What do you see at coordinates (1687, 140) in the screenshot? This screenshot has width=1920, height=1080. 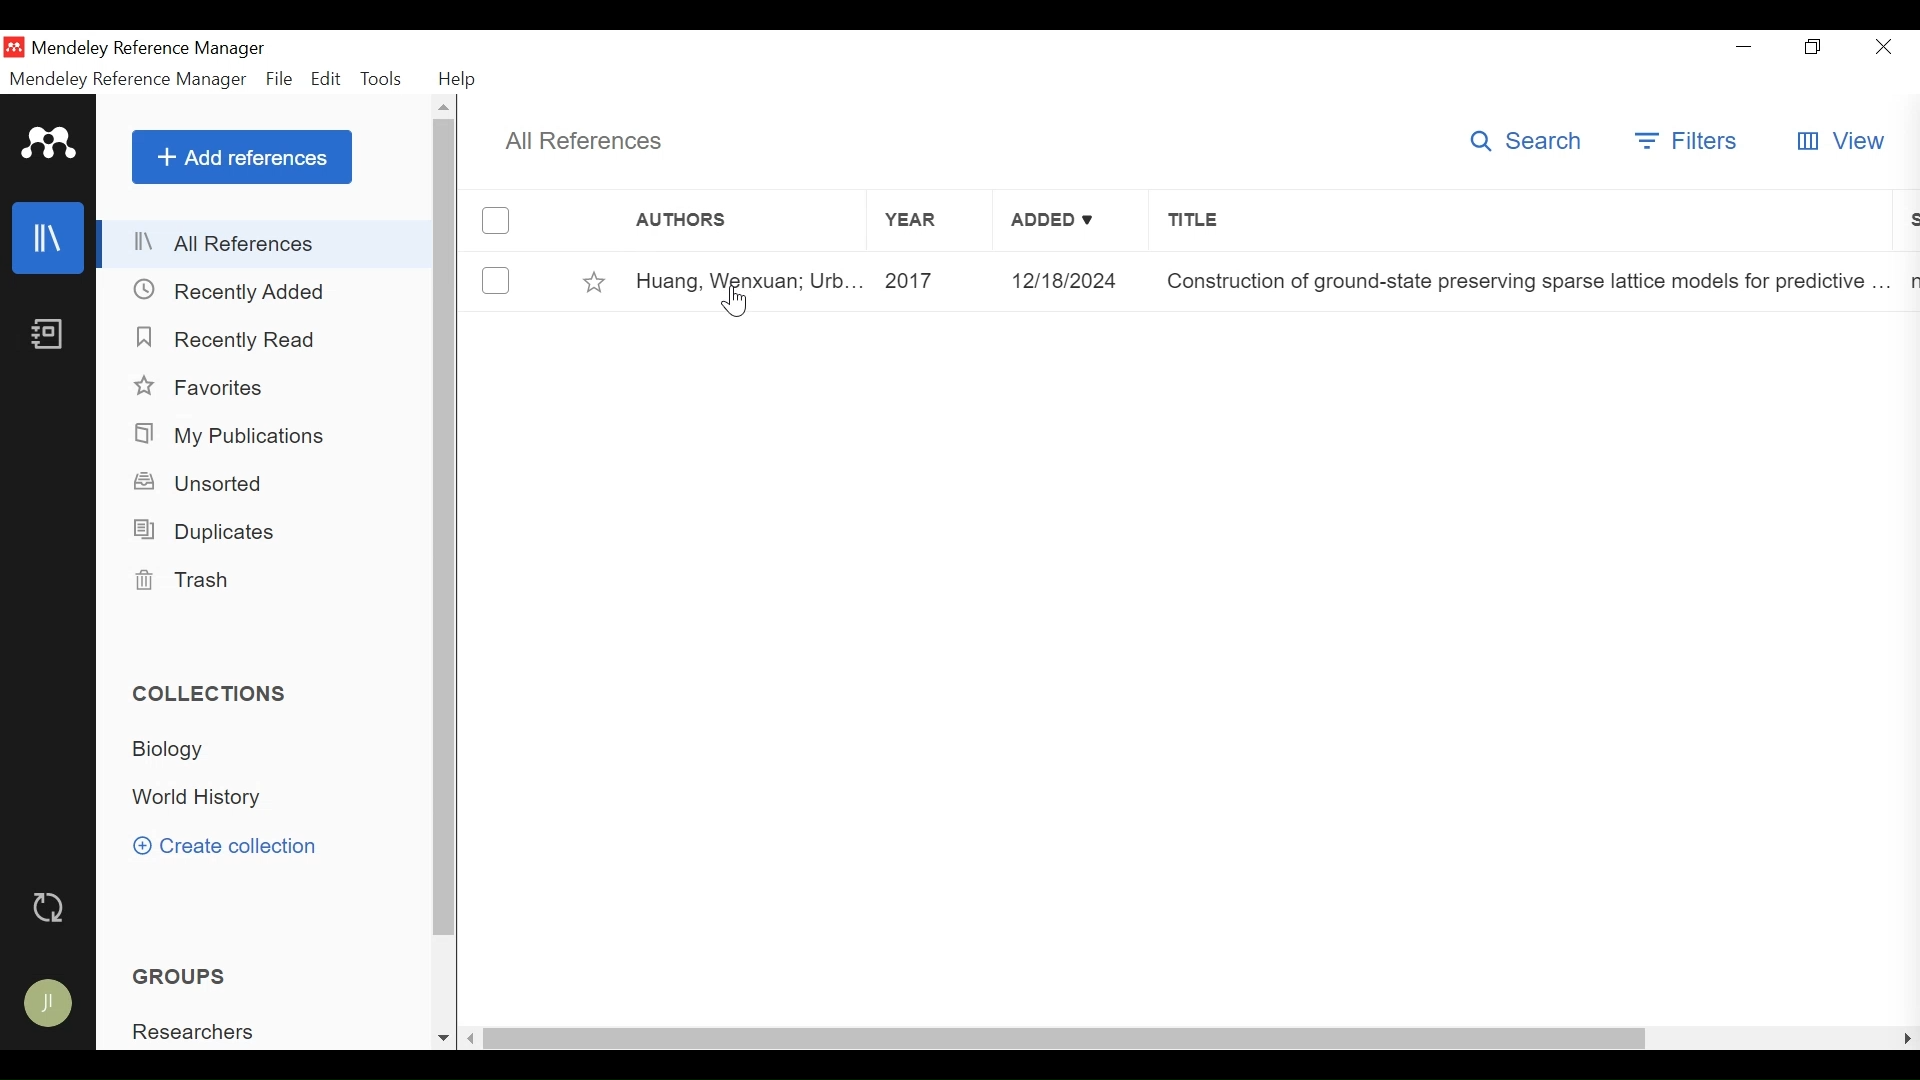 I see `Filters` at bounding box center [1687, 140].